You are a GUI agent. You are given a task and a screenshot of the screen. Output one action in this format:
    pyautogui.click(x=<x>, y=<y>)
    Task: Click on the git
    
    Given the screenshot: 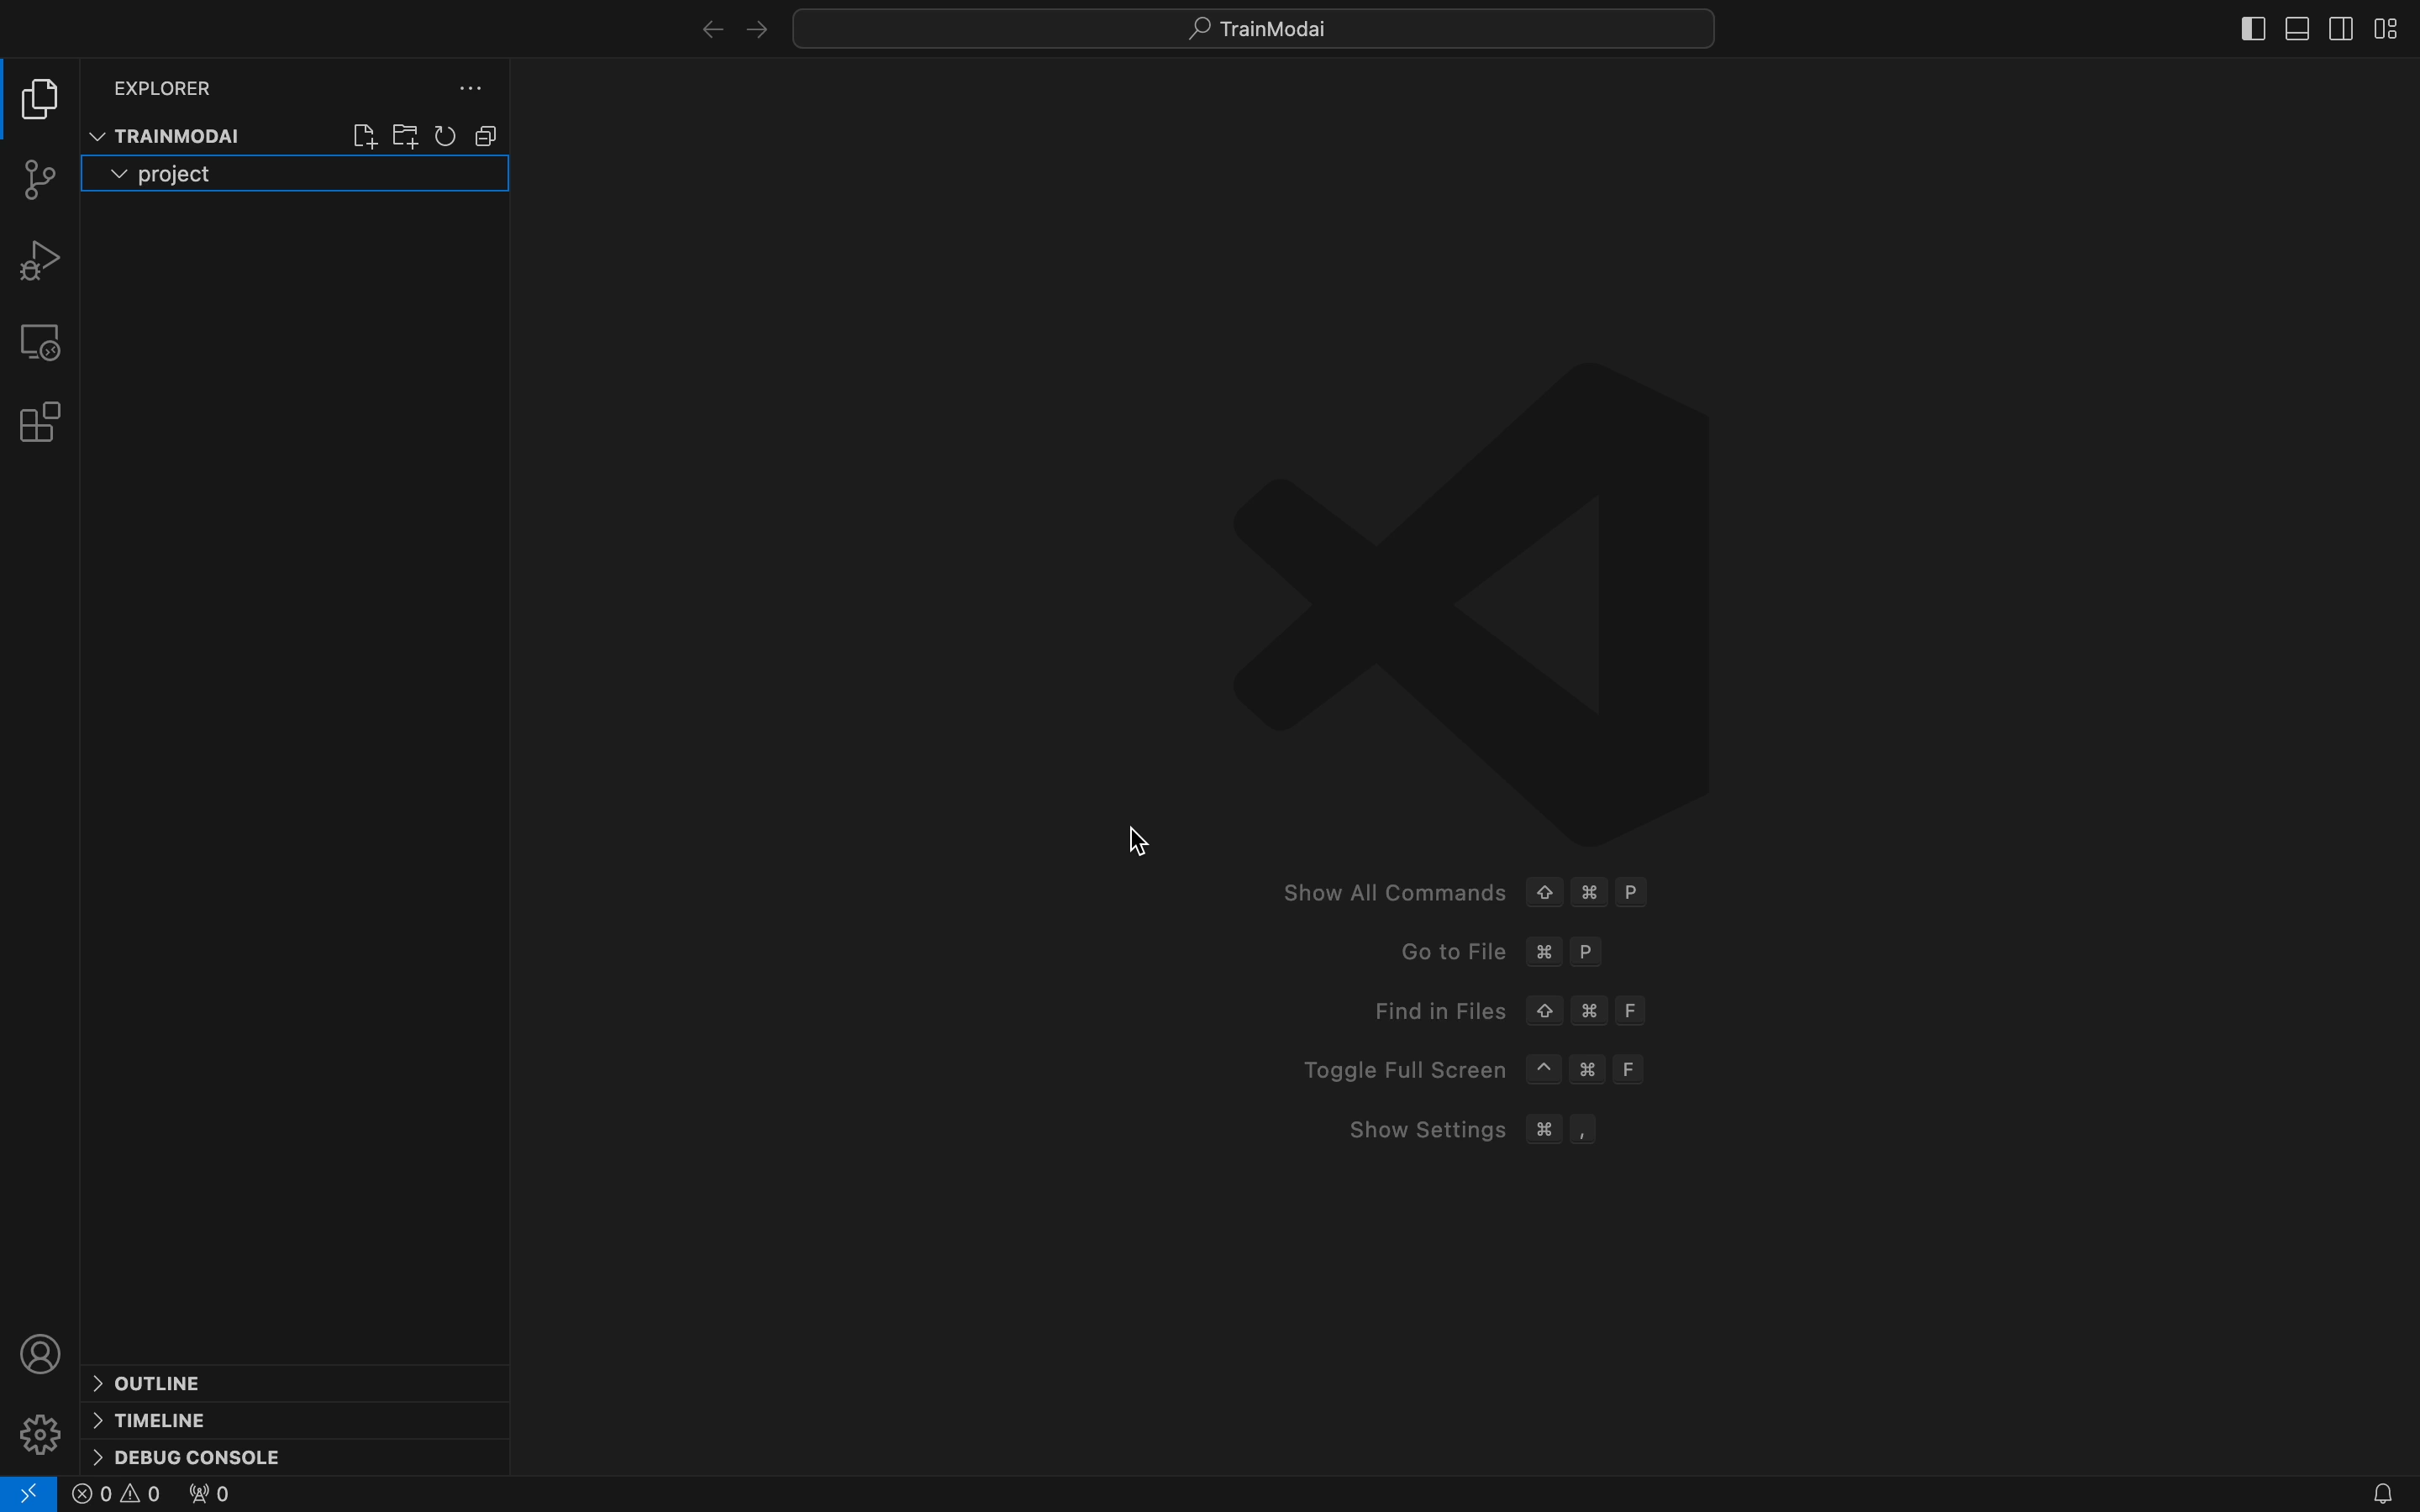 What is the action you would take?
    pyautogui.click(x=37, y=176)
    